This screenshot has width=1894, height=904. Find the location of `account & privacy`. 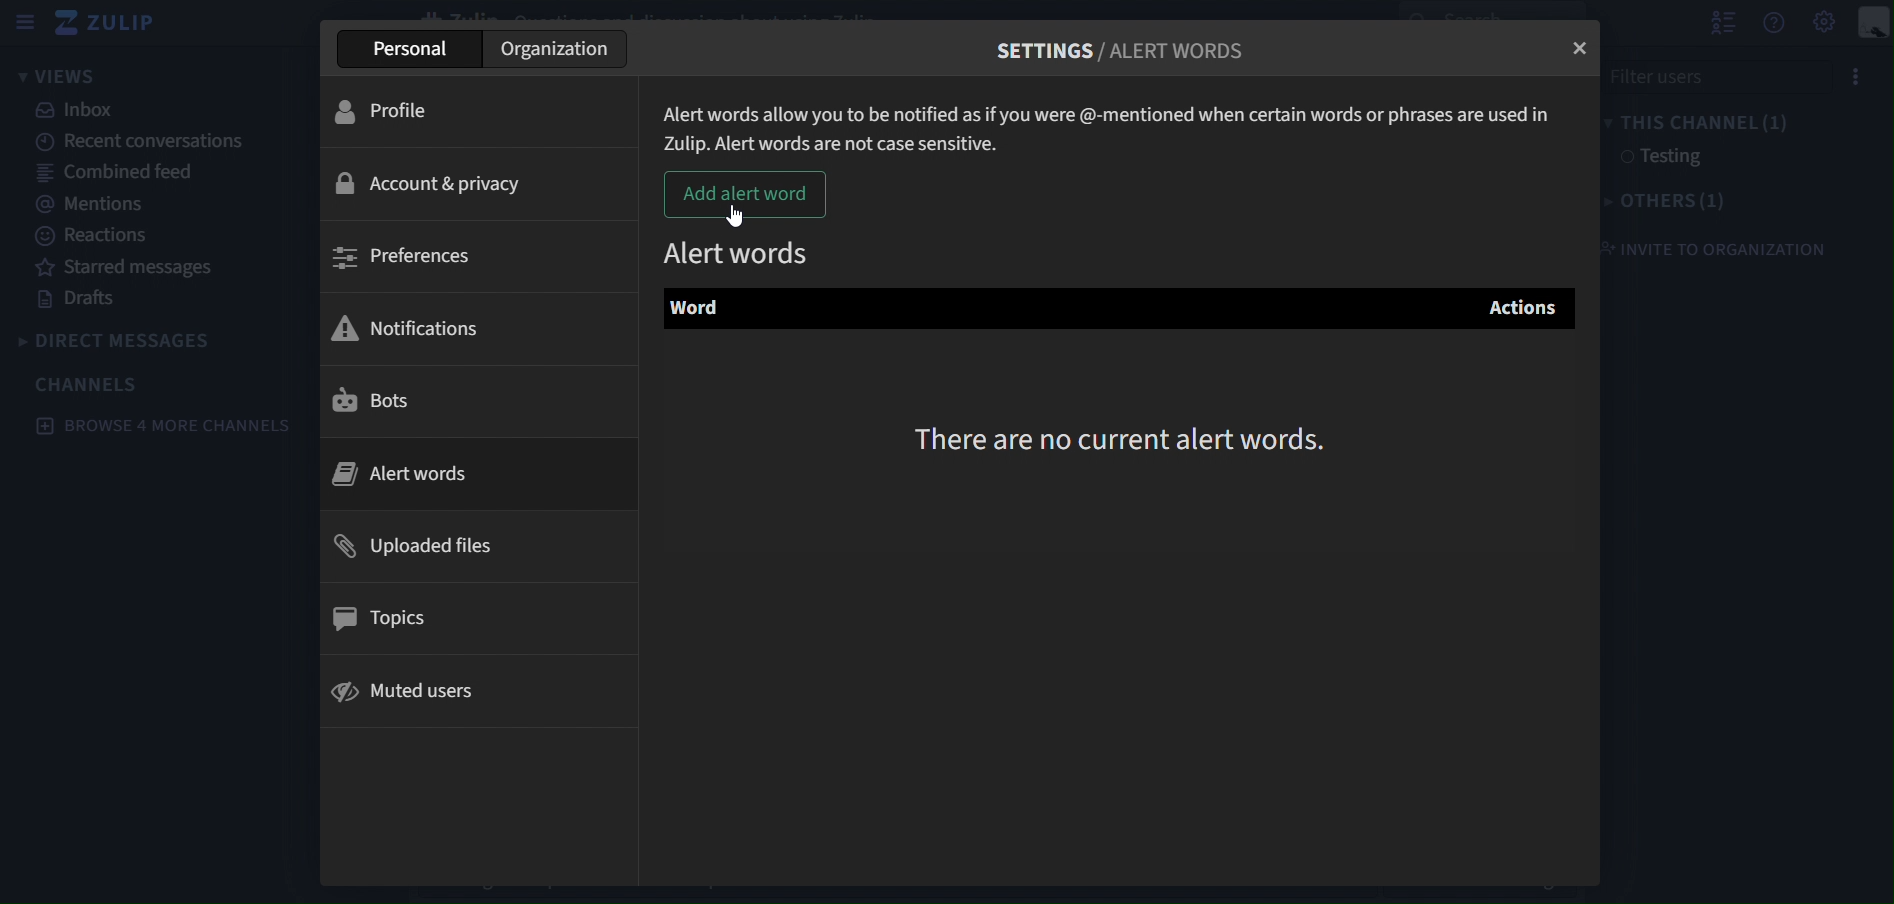

account & privacy is located at coordinates (437, 184).